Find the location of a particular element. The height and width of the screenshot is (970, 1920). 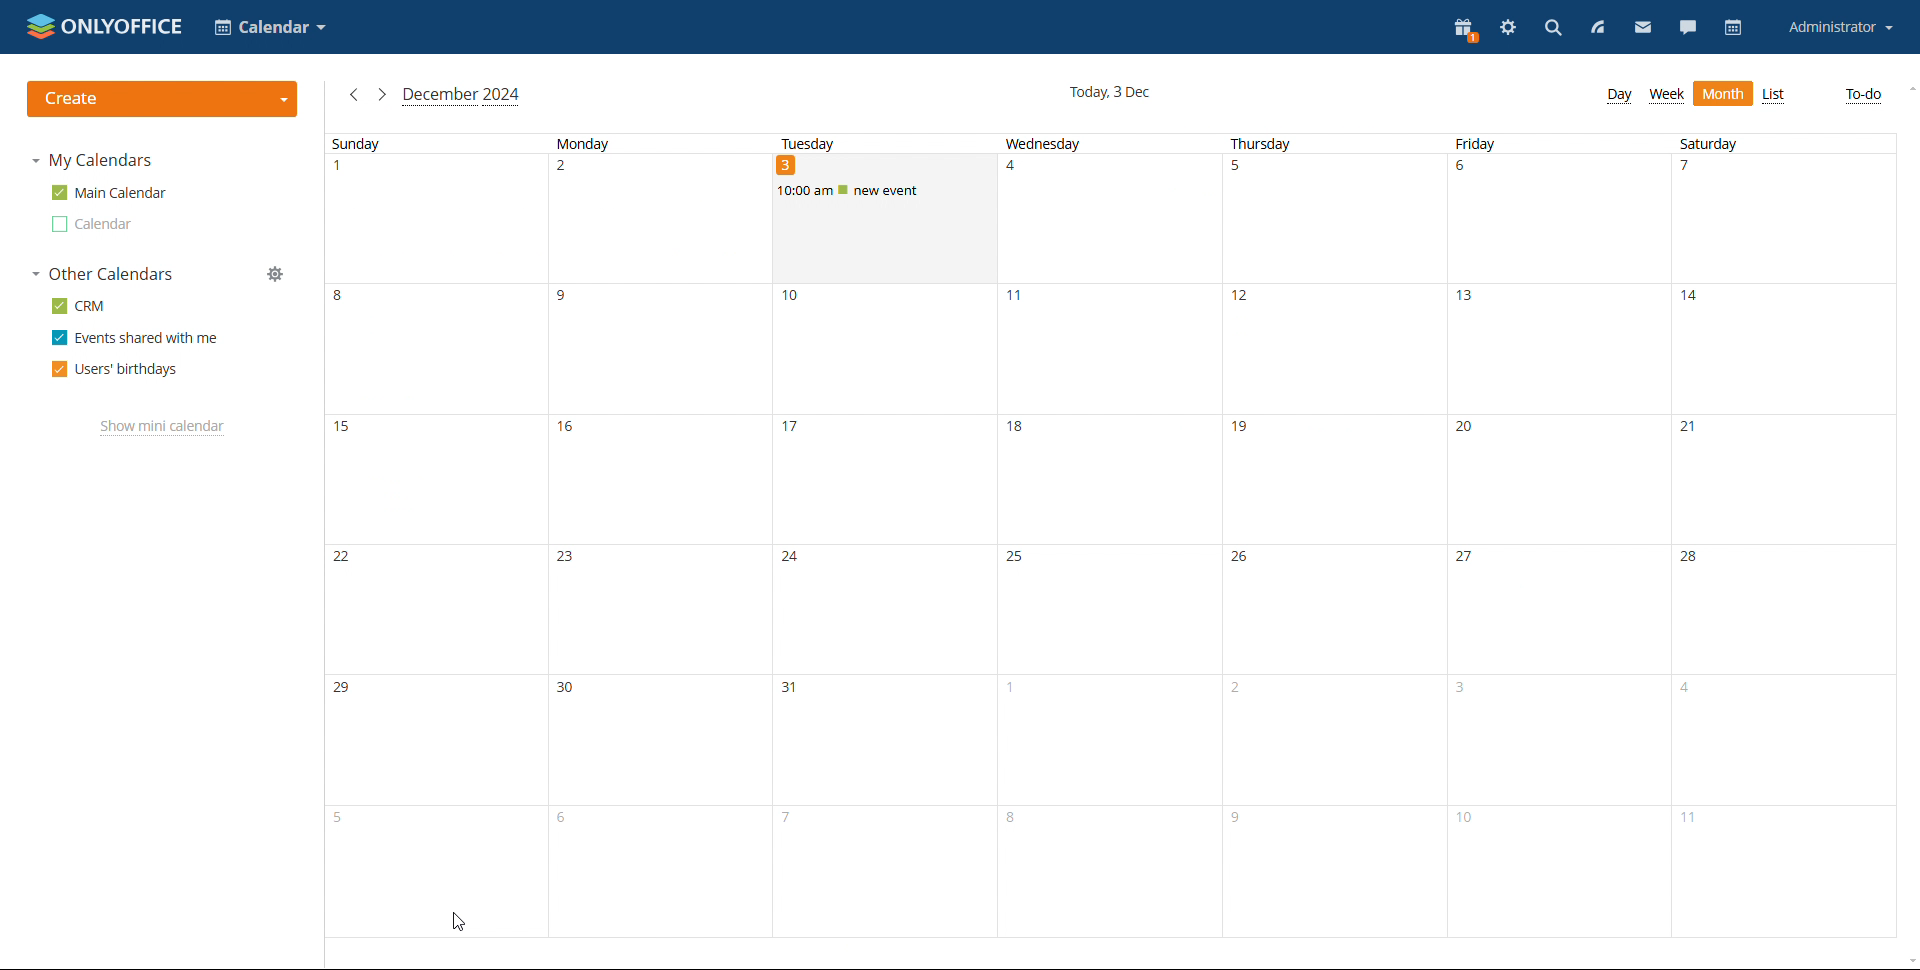

chat is located at coordinates (1688, 27).